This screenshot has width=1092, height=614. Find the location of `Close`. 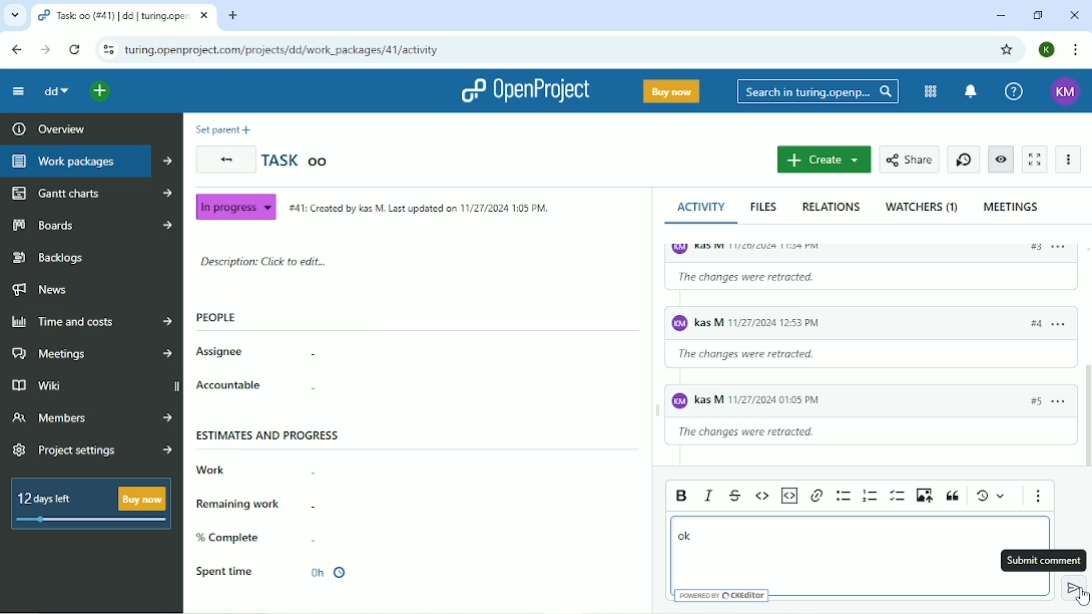

Close is located at coordinates (1074, 15).